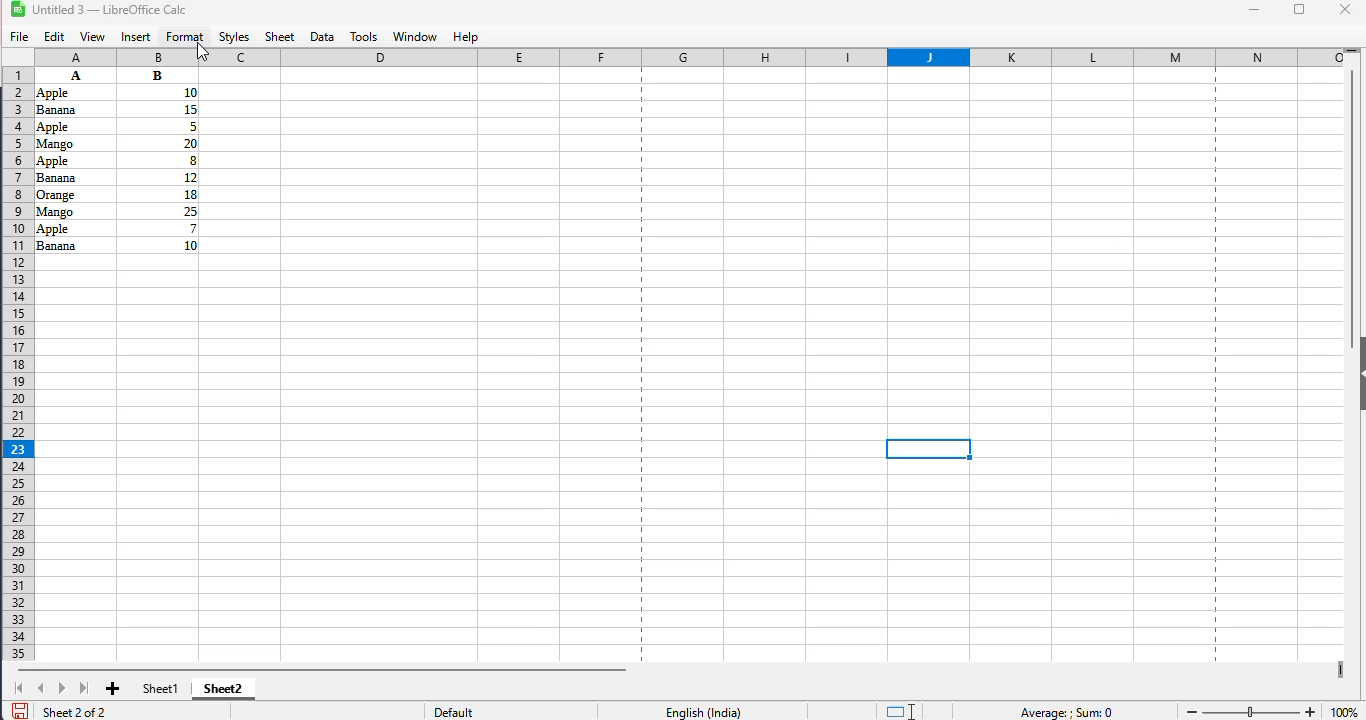  Describe the element at coordinates (159, 245) in the screenshot. I see `` at that location.